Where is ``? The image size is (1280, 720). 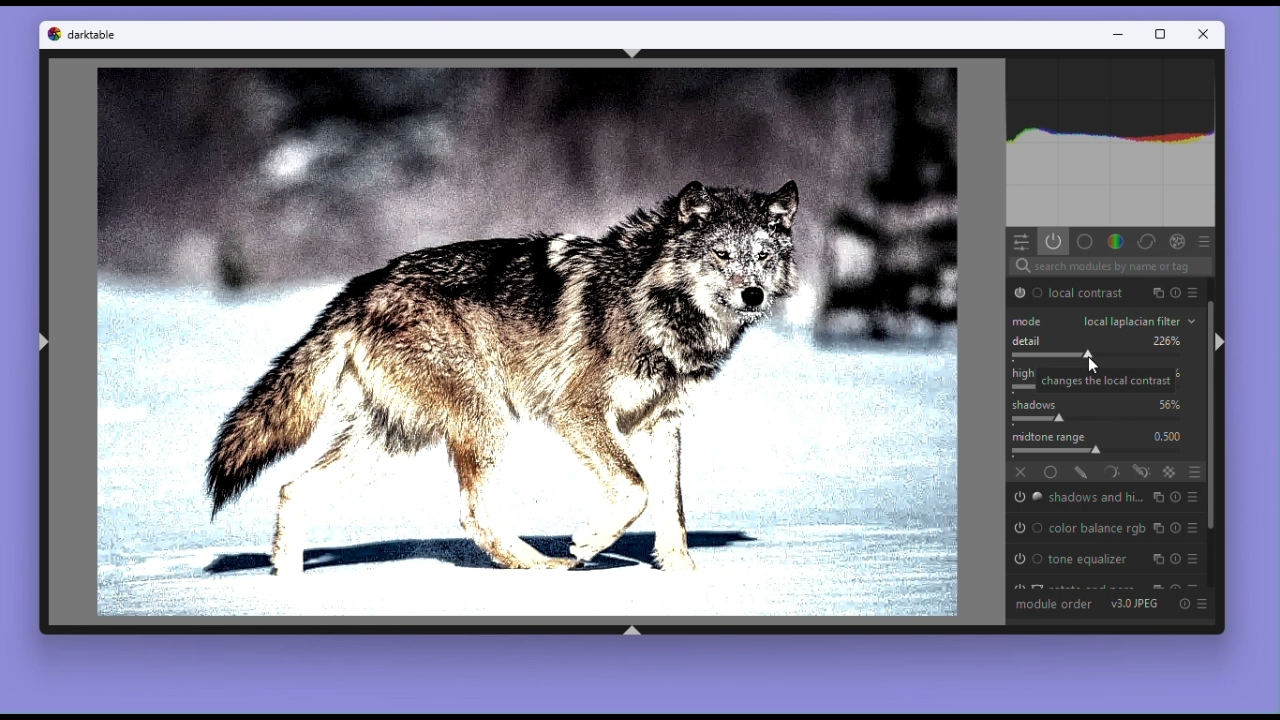  is located at coordinates (1176, 528).